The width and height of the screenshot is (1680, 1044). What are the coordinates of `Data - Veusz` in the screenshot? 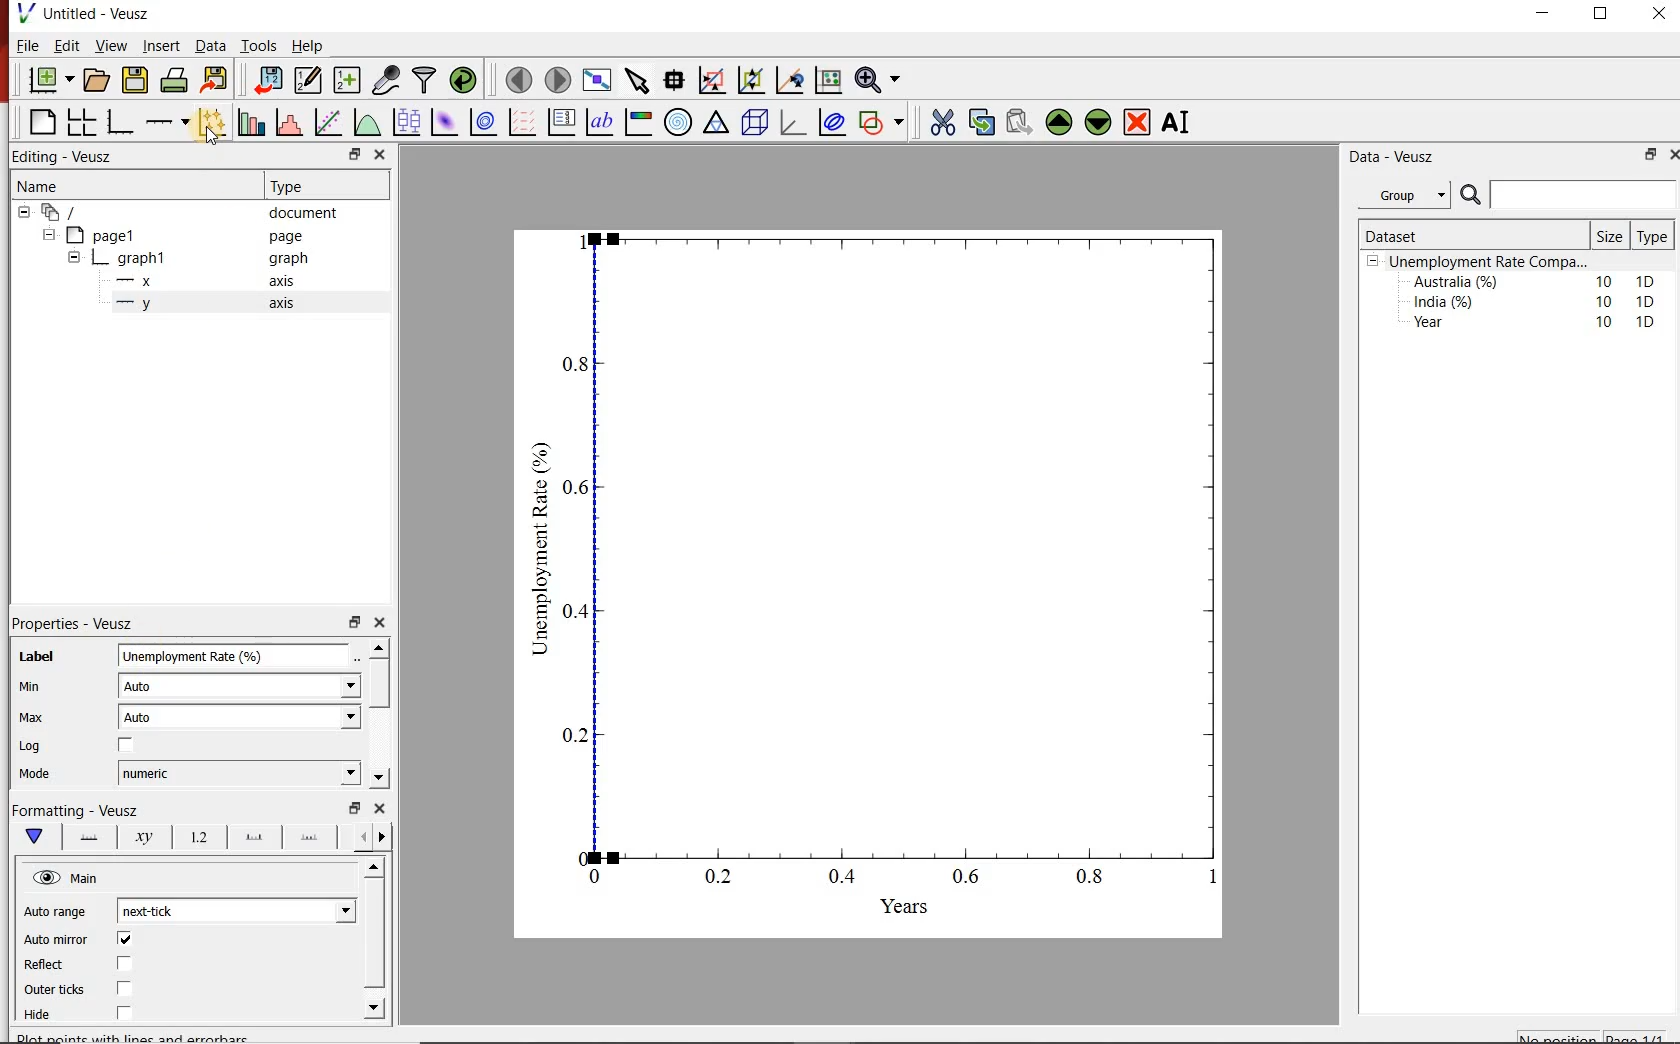 It's located at (1411, 157).